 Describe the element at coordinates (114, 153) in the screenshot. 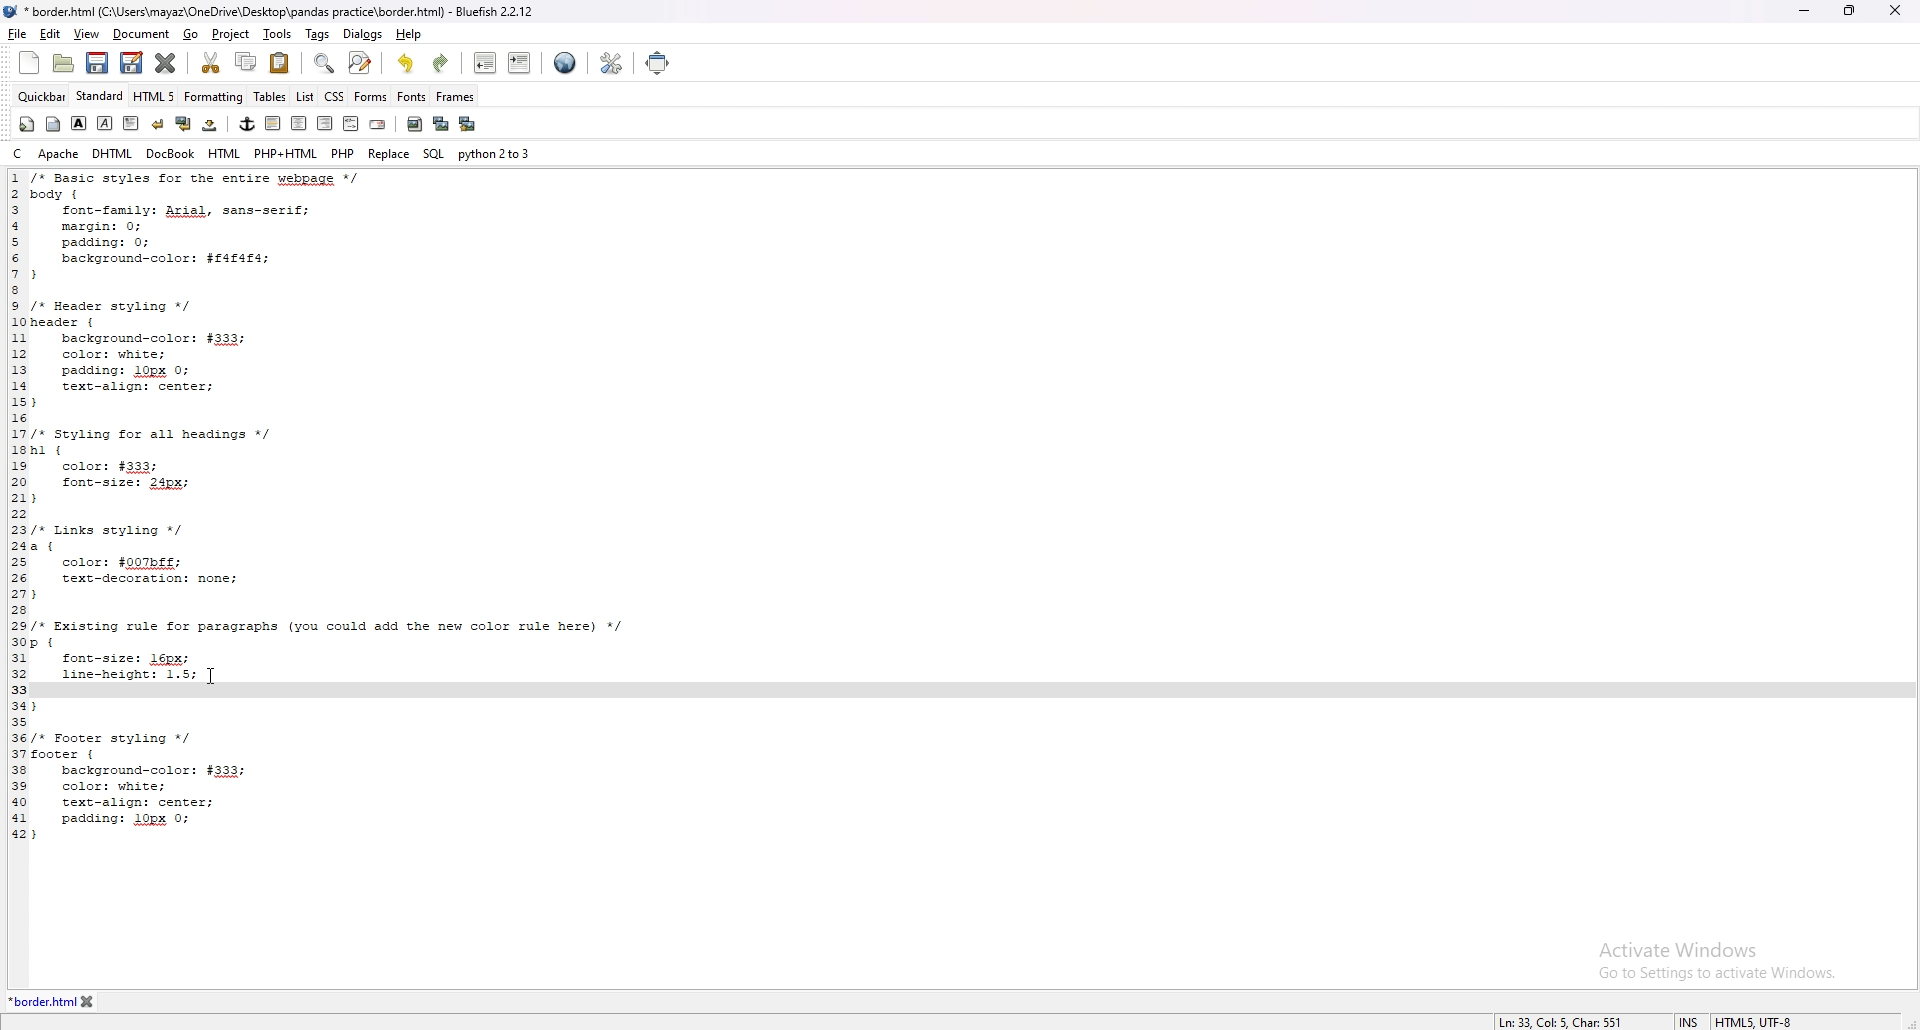

I see `dhtml` at that location.